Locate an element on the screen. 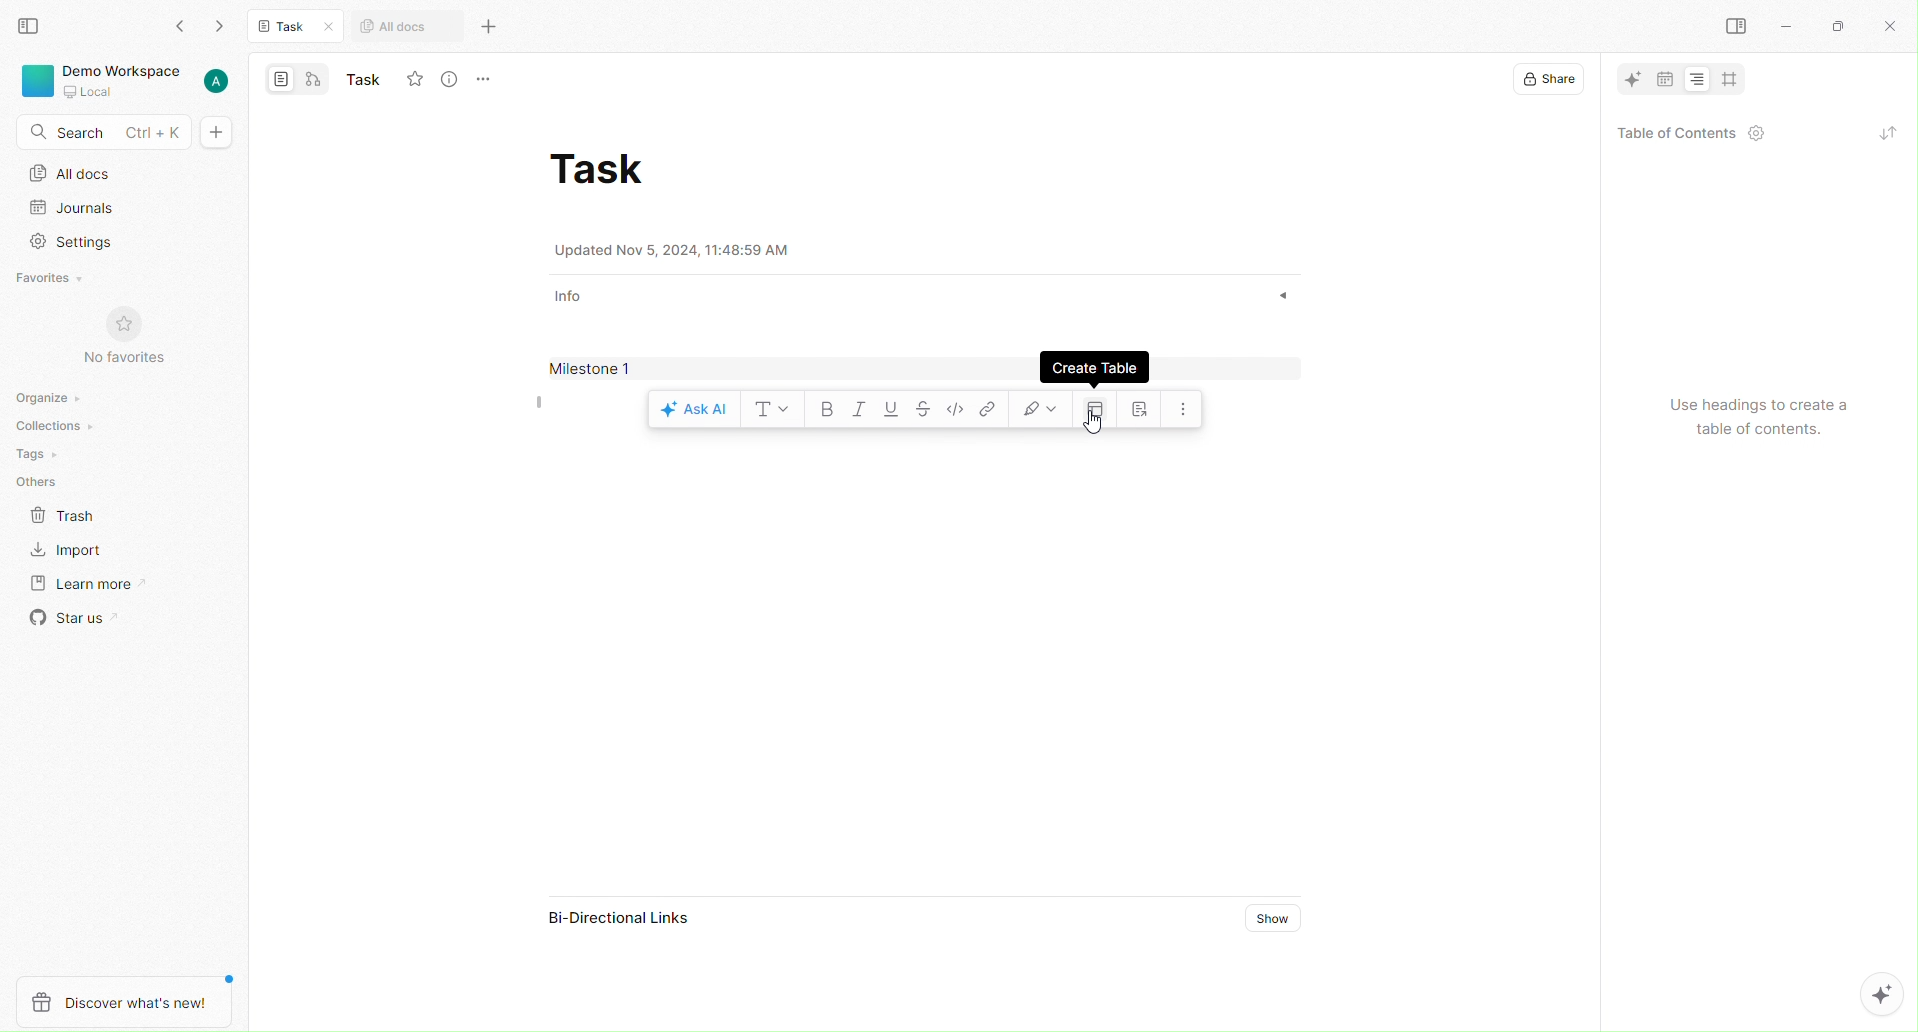 The height and width of the screenshot is (1032, 1918). Search - Ctrl + K is located at coordinates (101, 131).